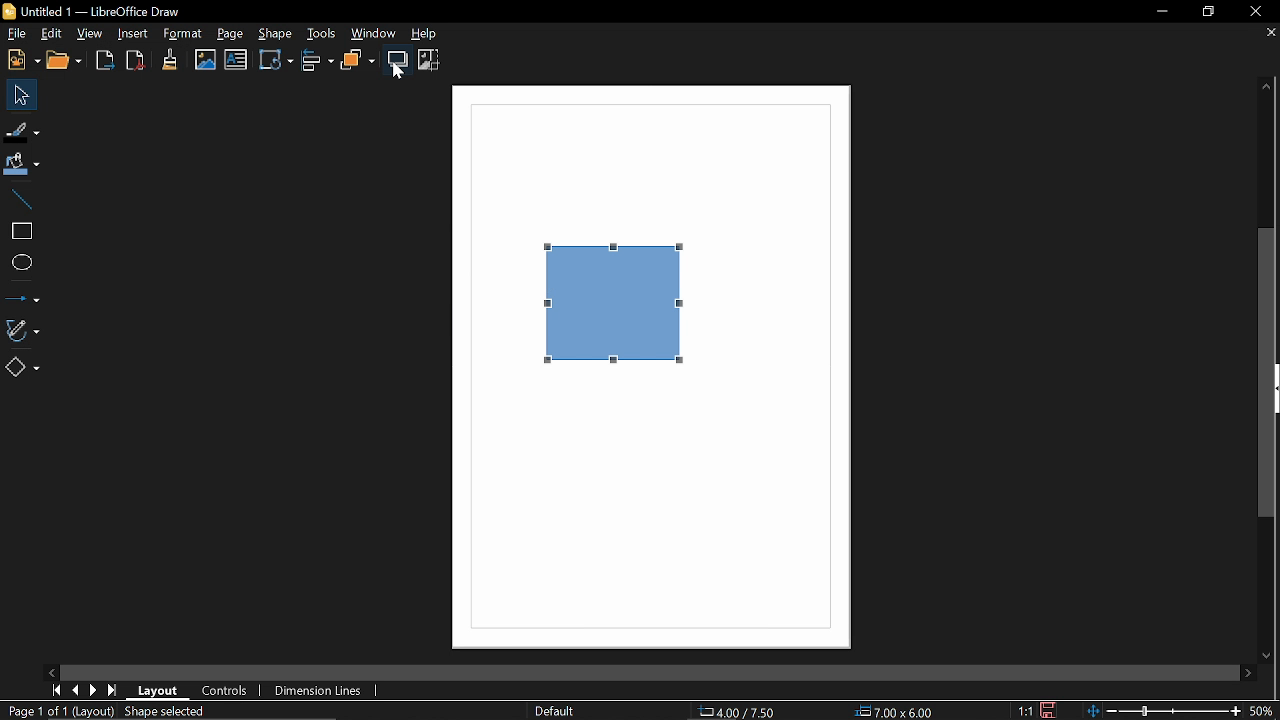 This screenshot has width=1280, height=720. I want to click on Help, so click(432, 33).